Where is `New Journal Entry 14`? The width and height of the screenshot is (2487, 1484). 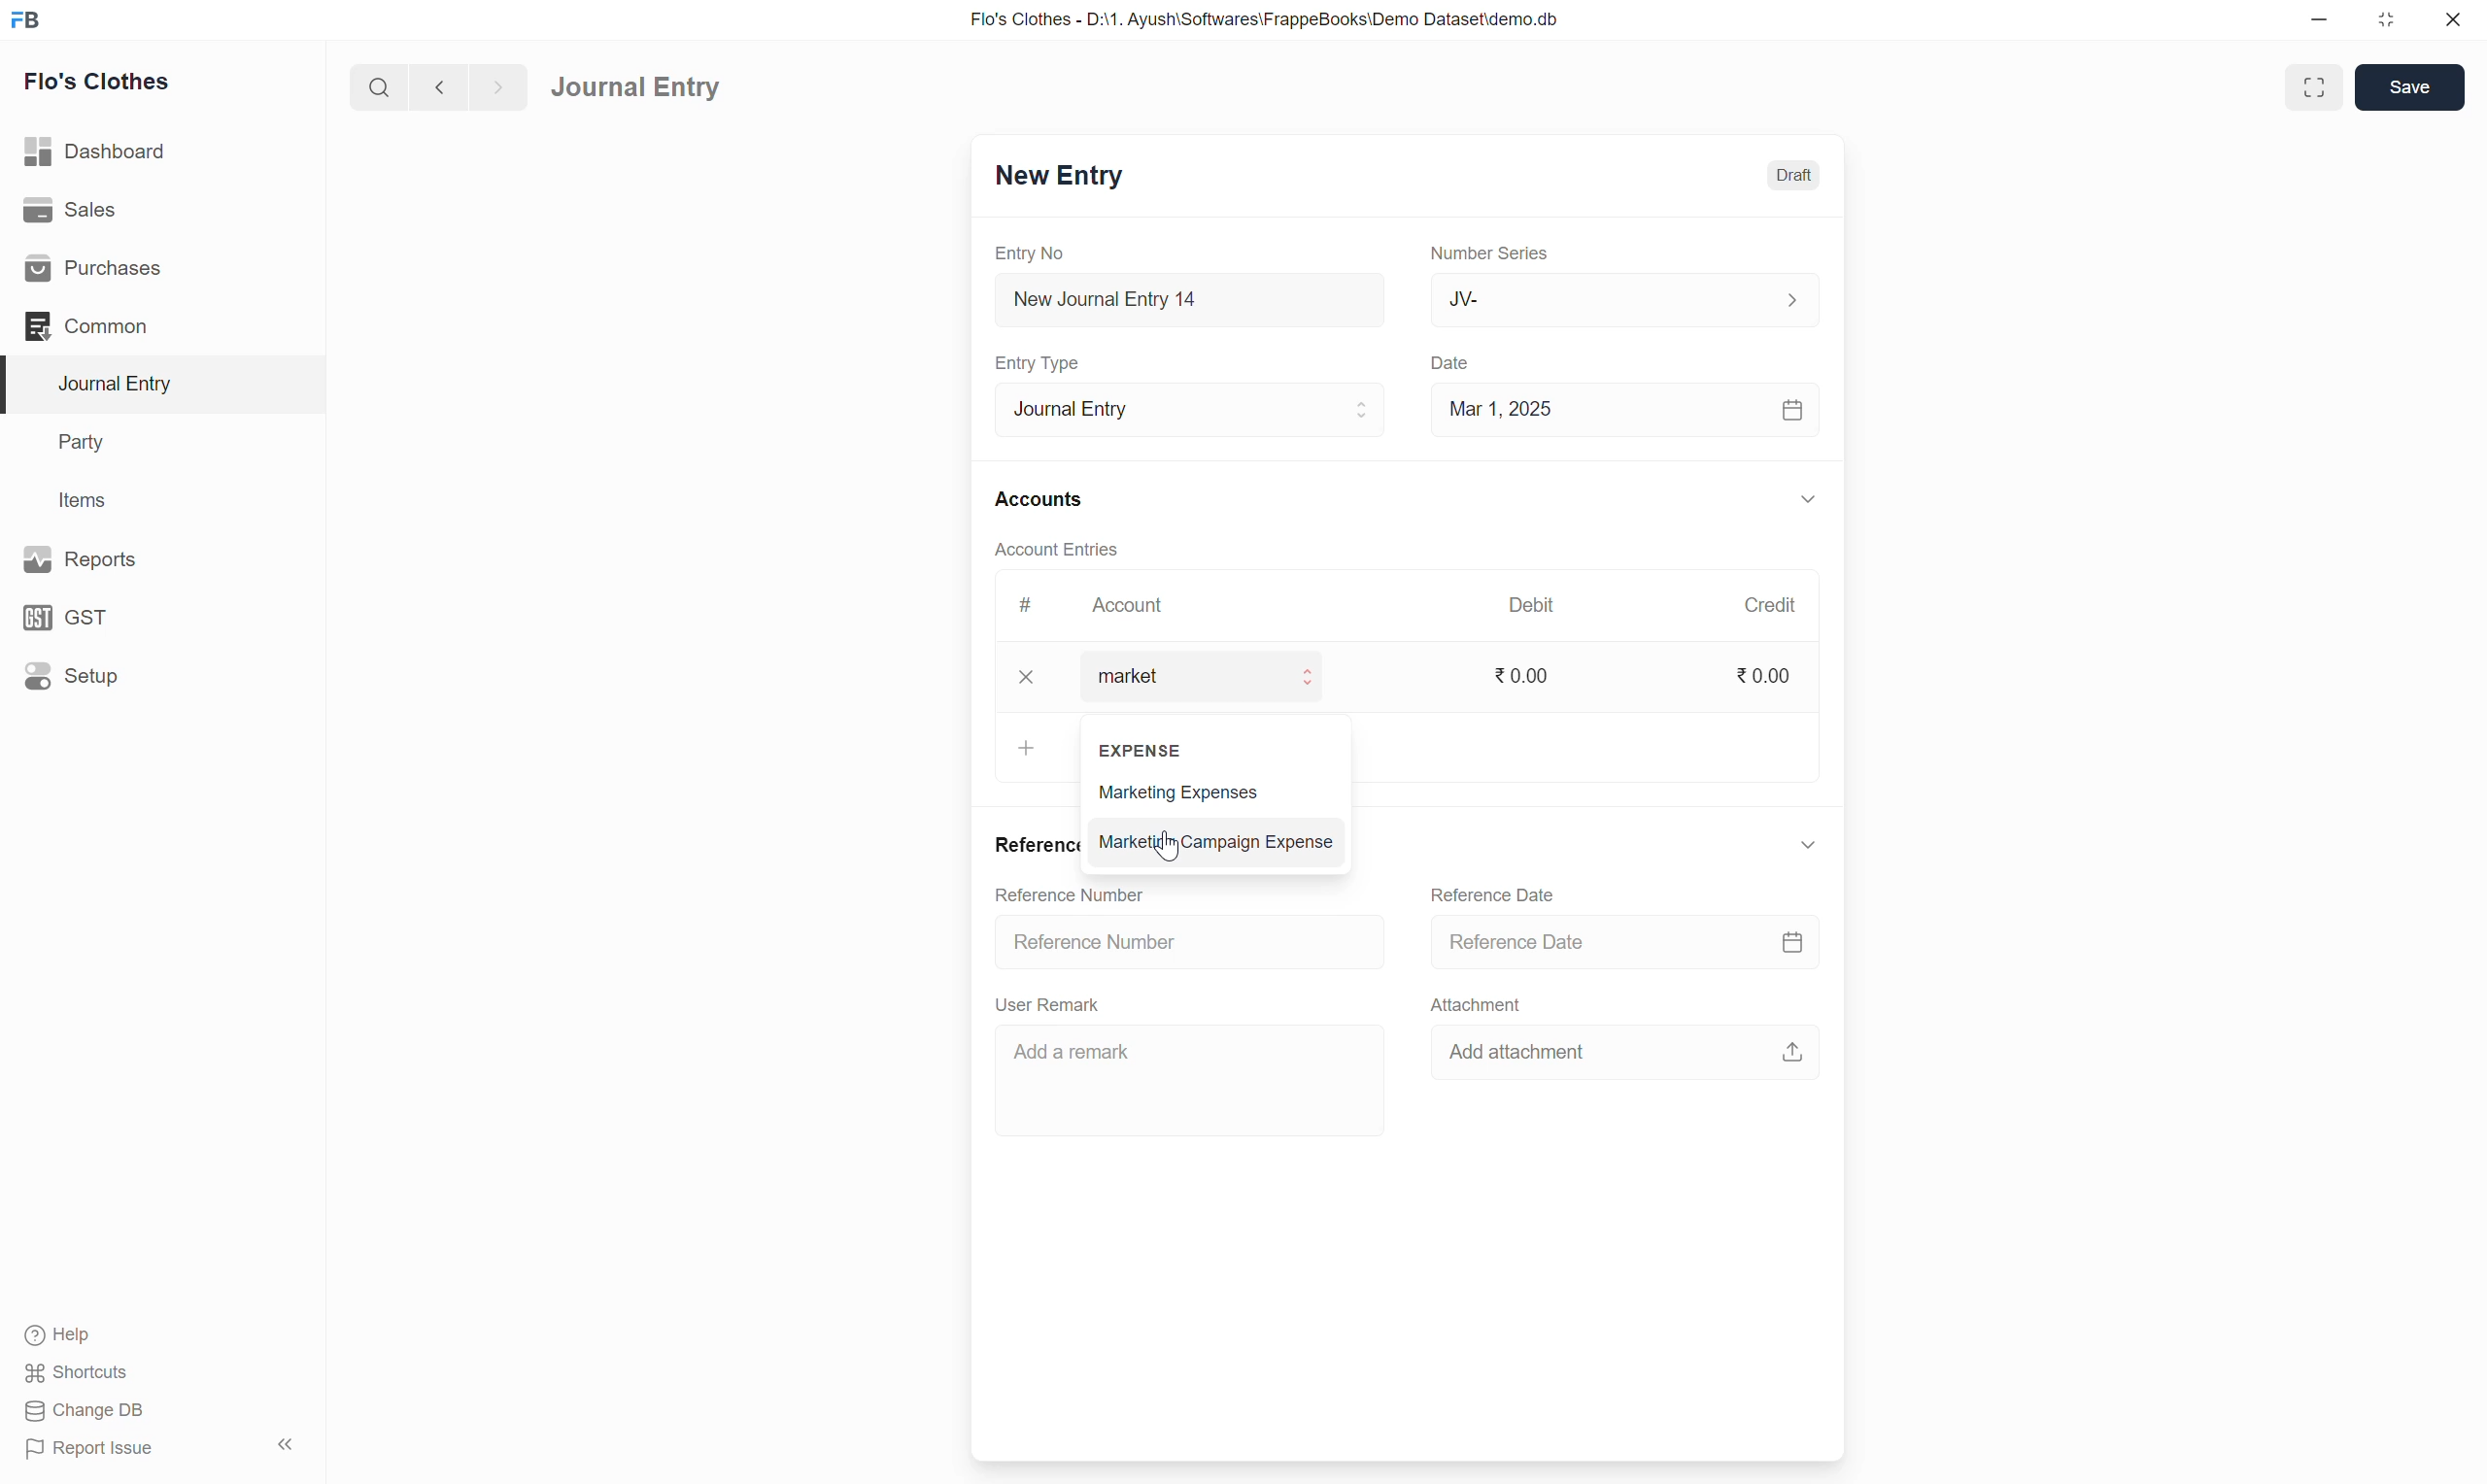 New Journal Entry 14 is located at coordinates (1141, 300).